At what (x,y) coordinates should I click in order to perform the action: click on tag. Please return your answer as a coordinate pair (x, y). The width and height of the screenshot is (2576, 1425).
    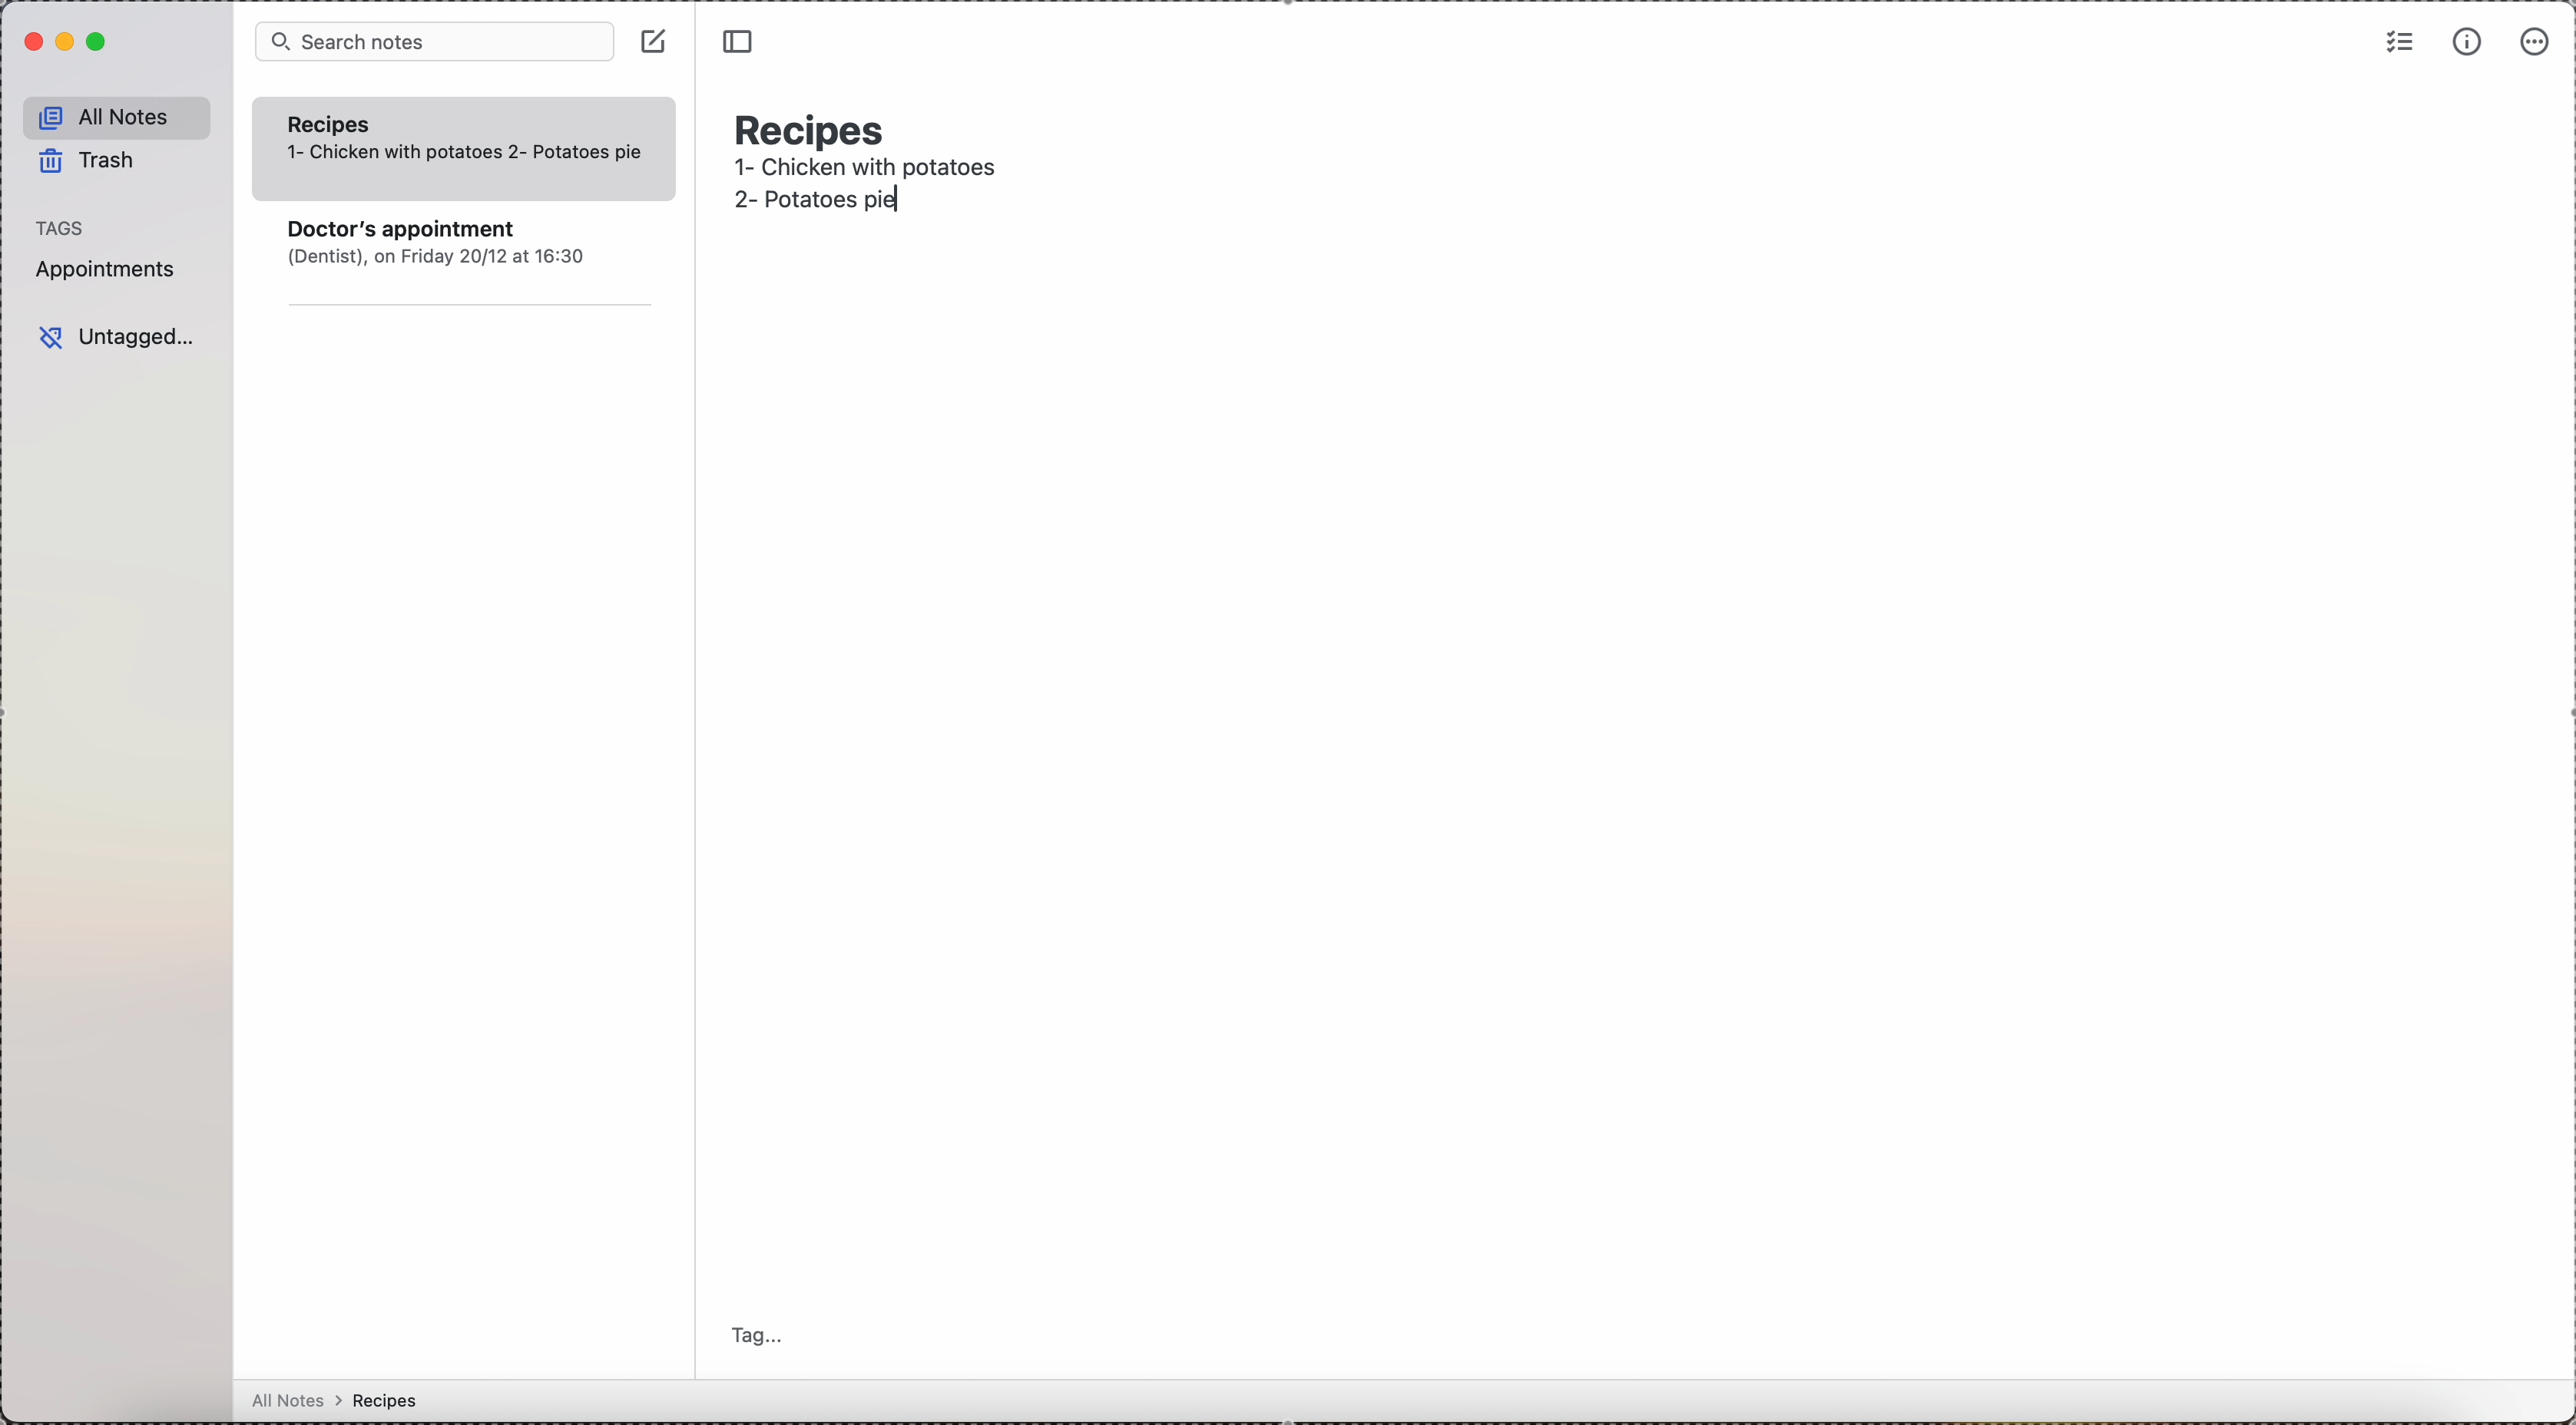
    Looking at the image, I should click on (766, 1335).